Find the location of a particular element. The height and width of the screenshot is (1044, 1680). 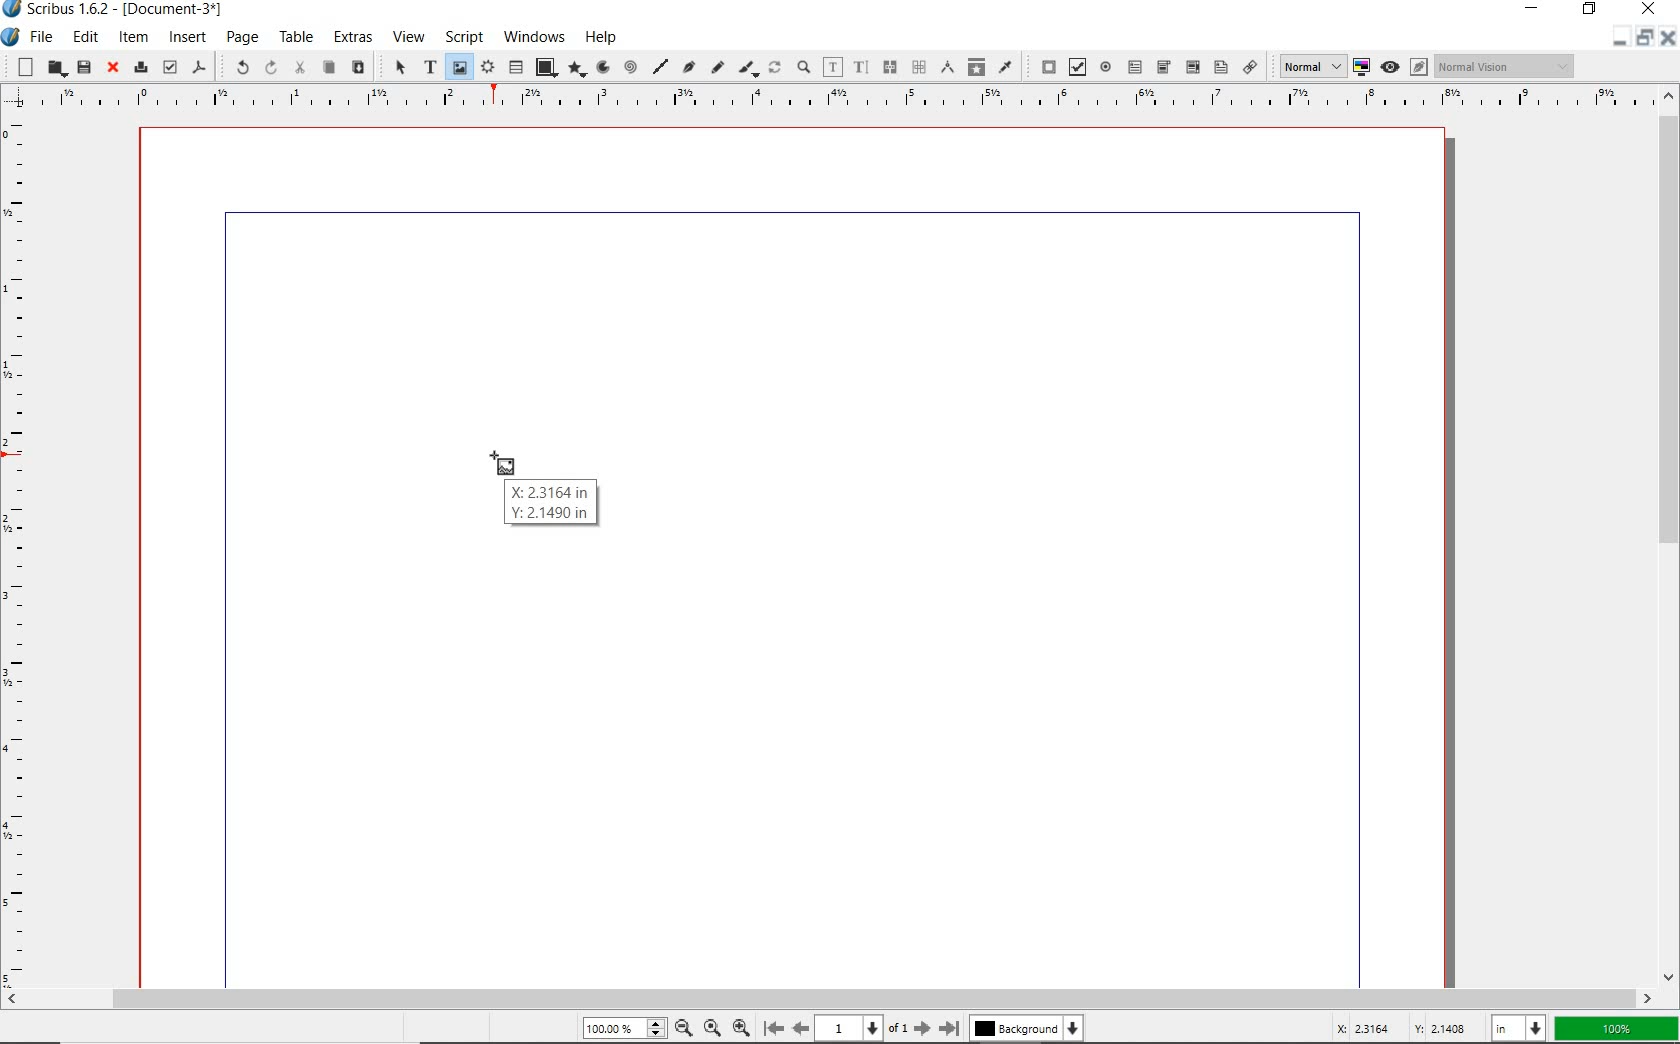

coordinates is located at coordinates (1399, 1030).